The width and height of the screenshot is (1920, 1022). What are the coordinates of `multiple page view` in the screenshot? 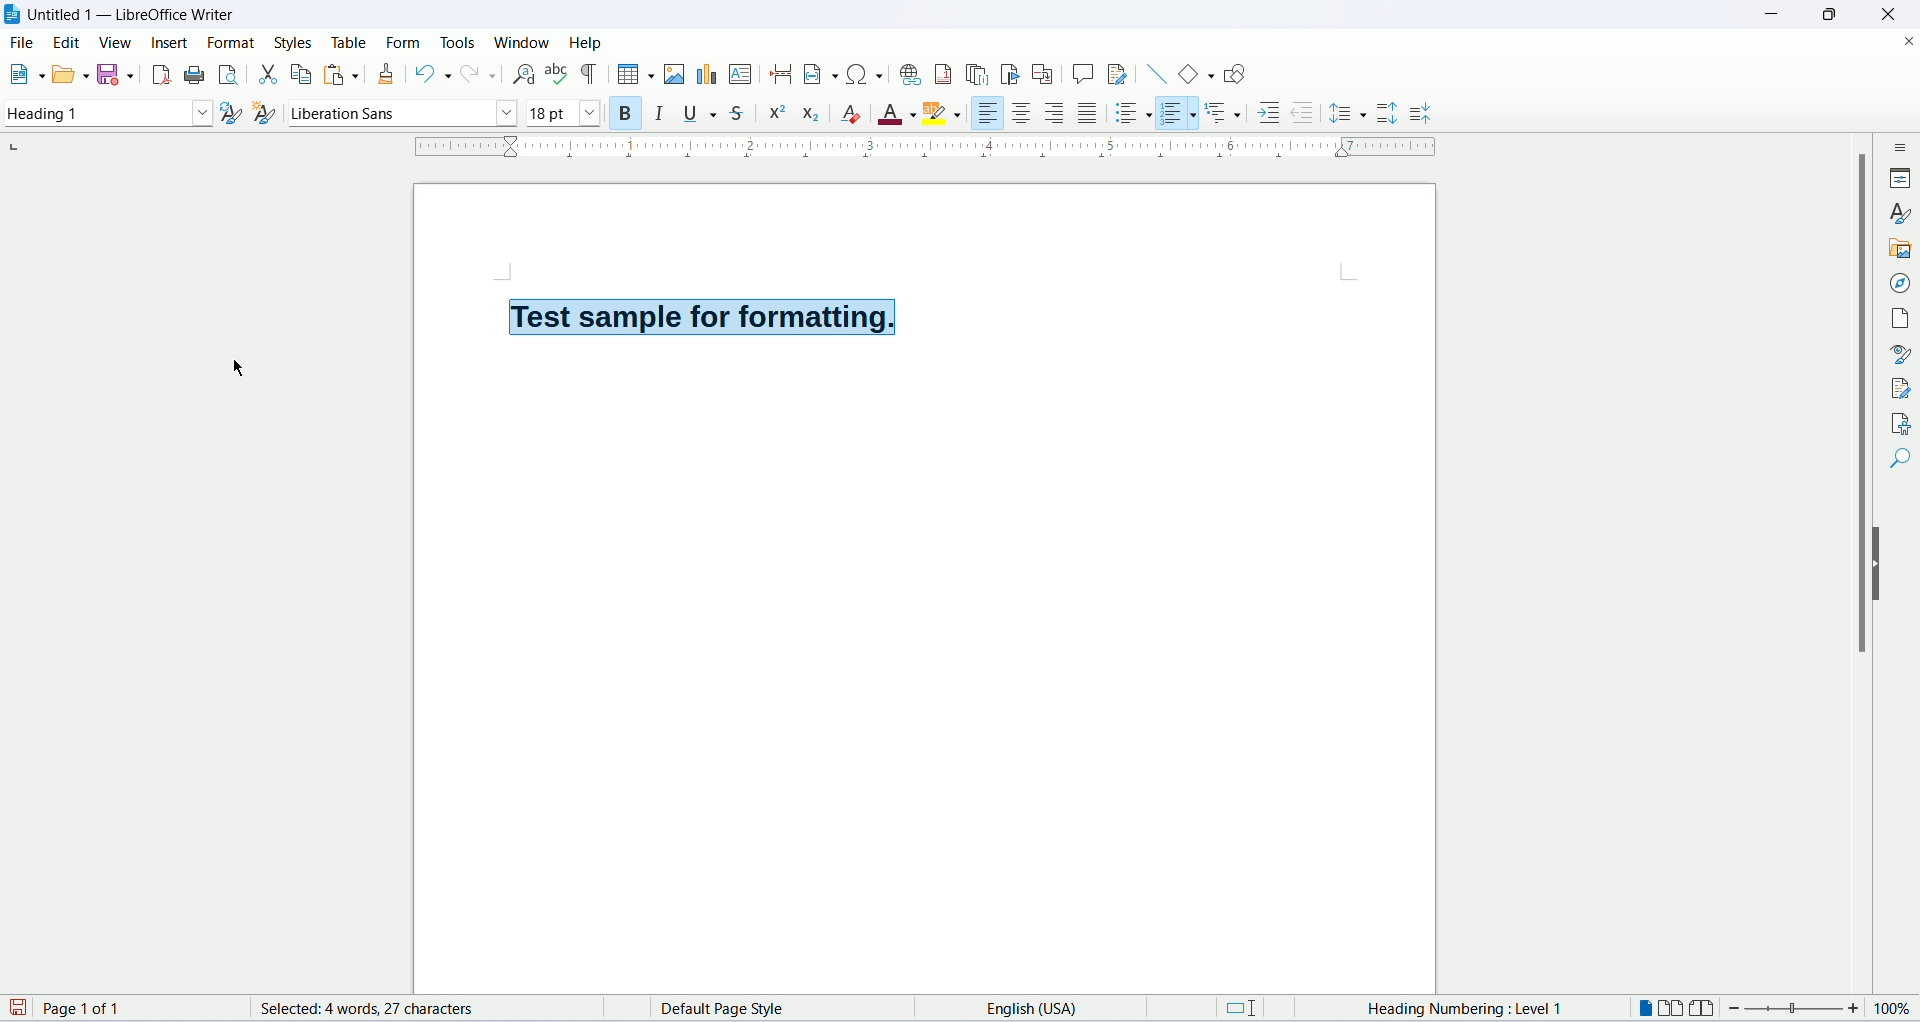 It's located at (1677, 1010).